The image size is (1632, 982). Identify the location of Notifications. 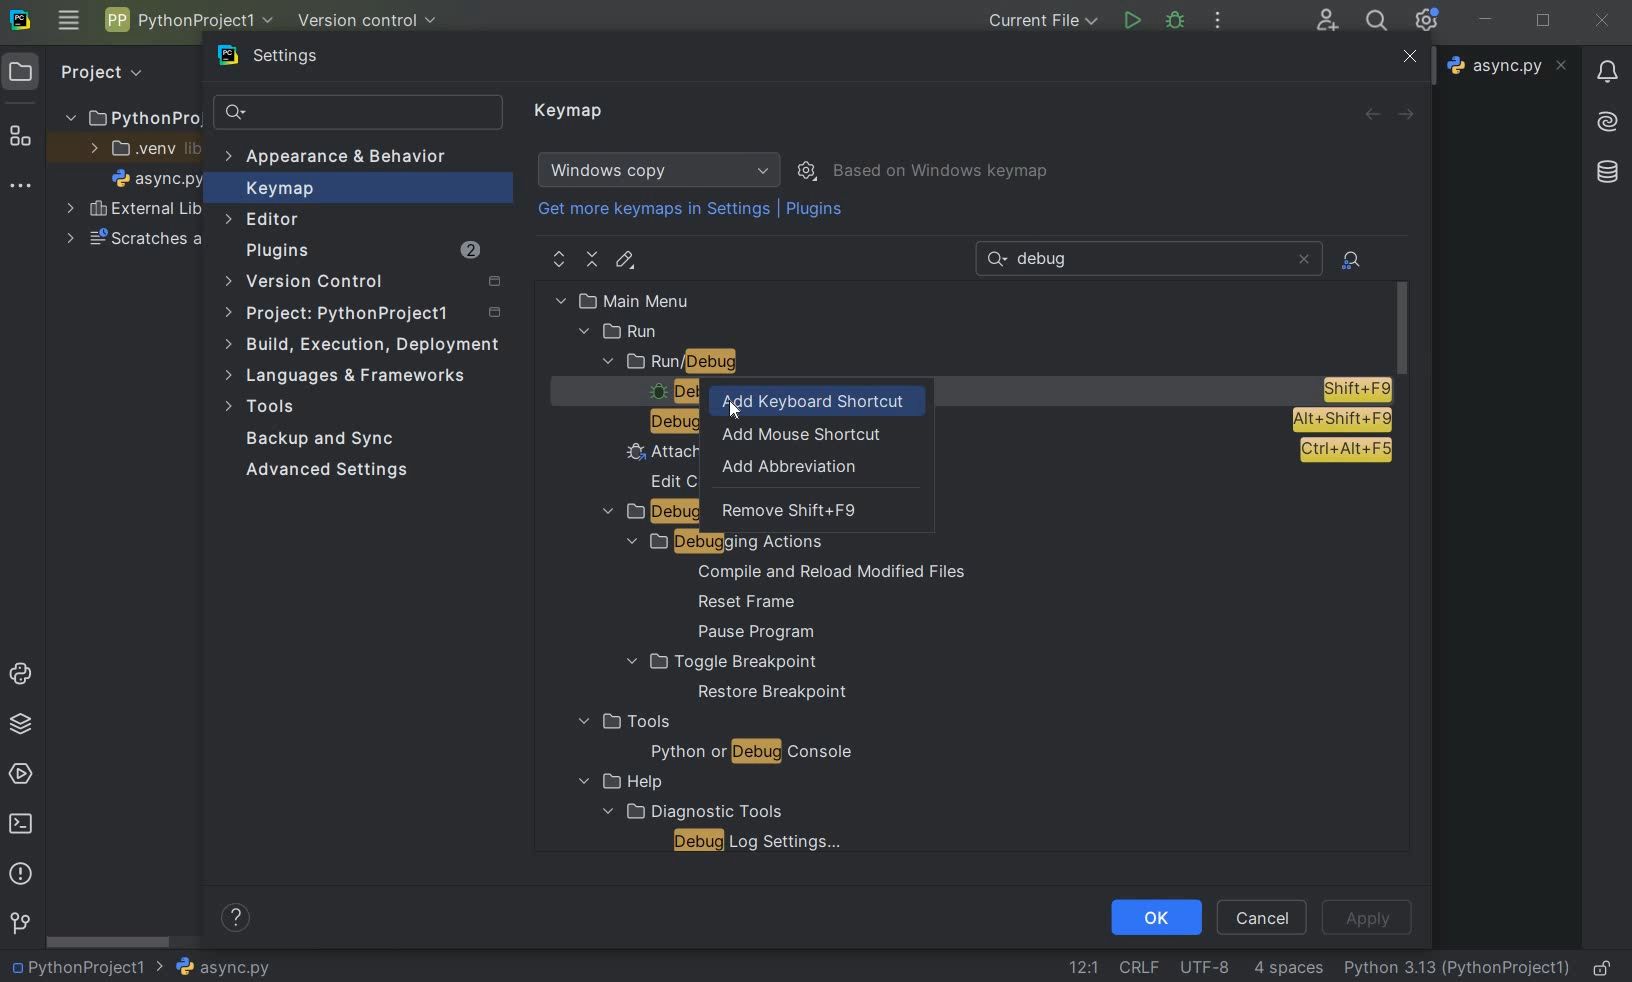
(1605, 65).